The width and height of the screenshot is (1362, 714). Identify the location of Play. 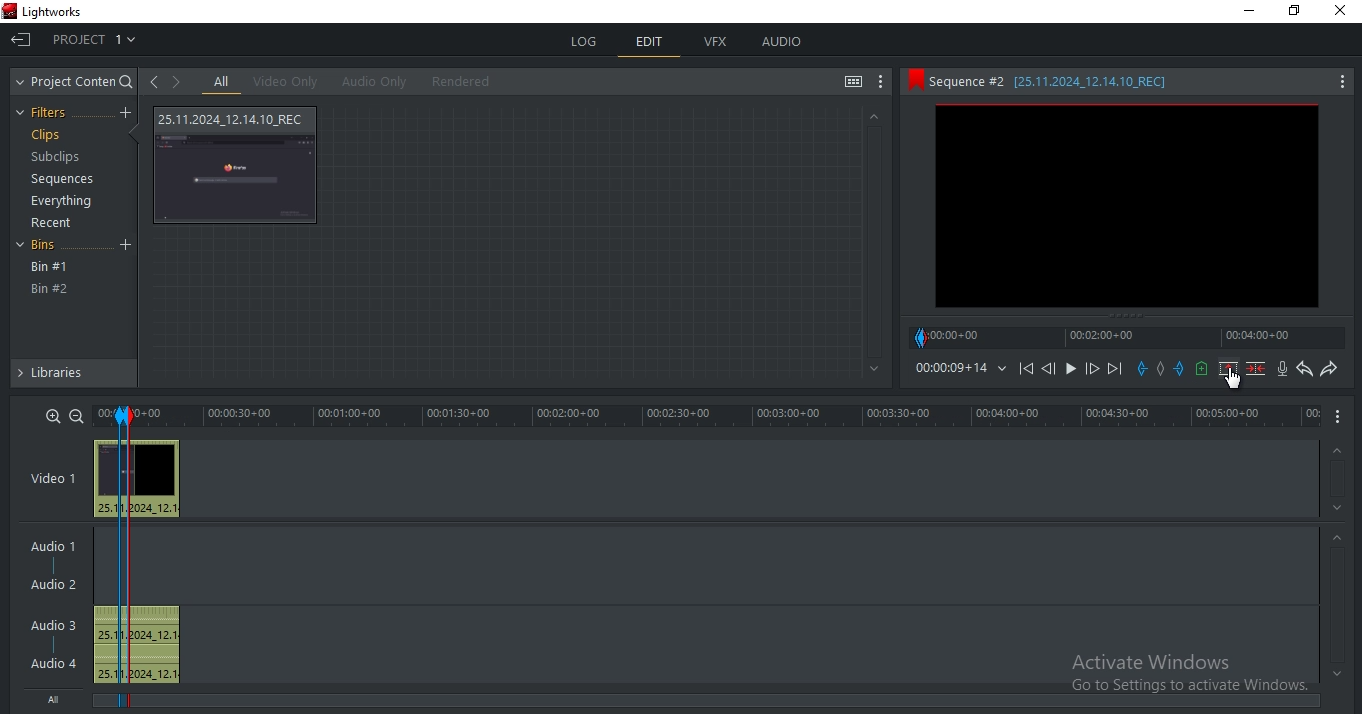
(1071, 368).